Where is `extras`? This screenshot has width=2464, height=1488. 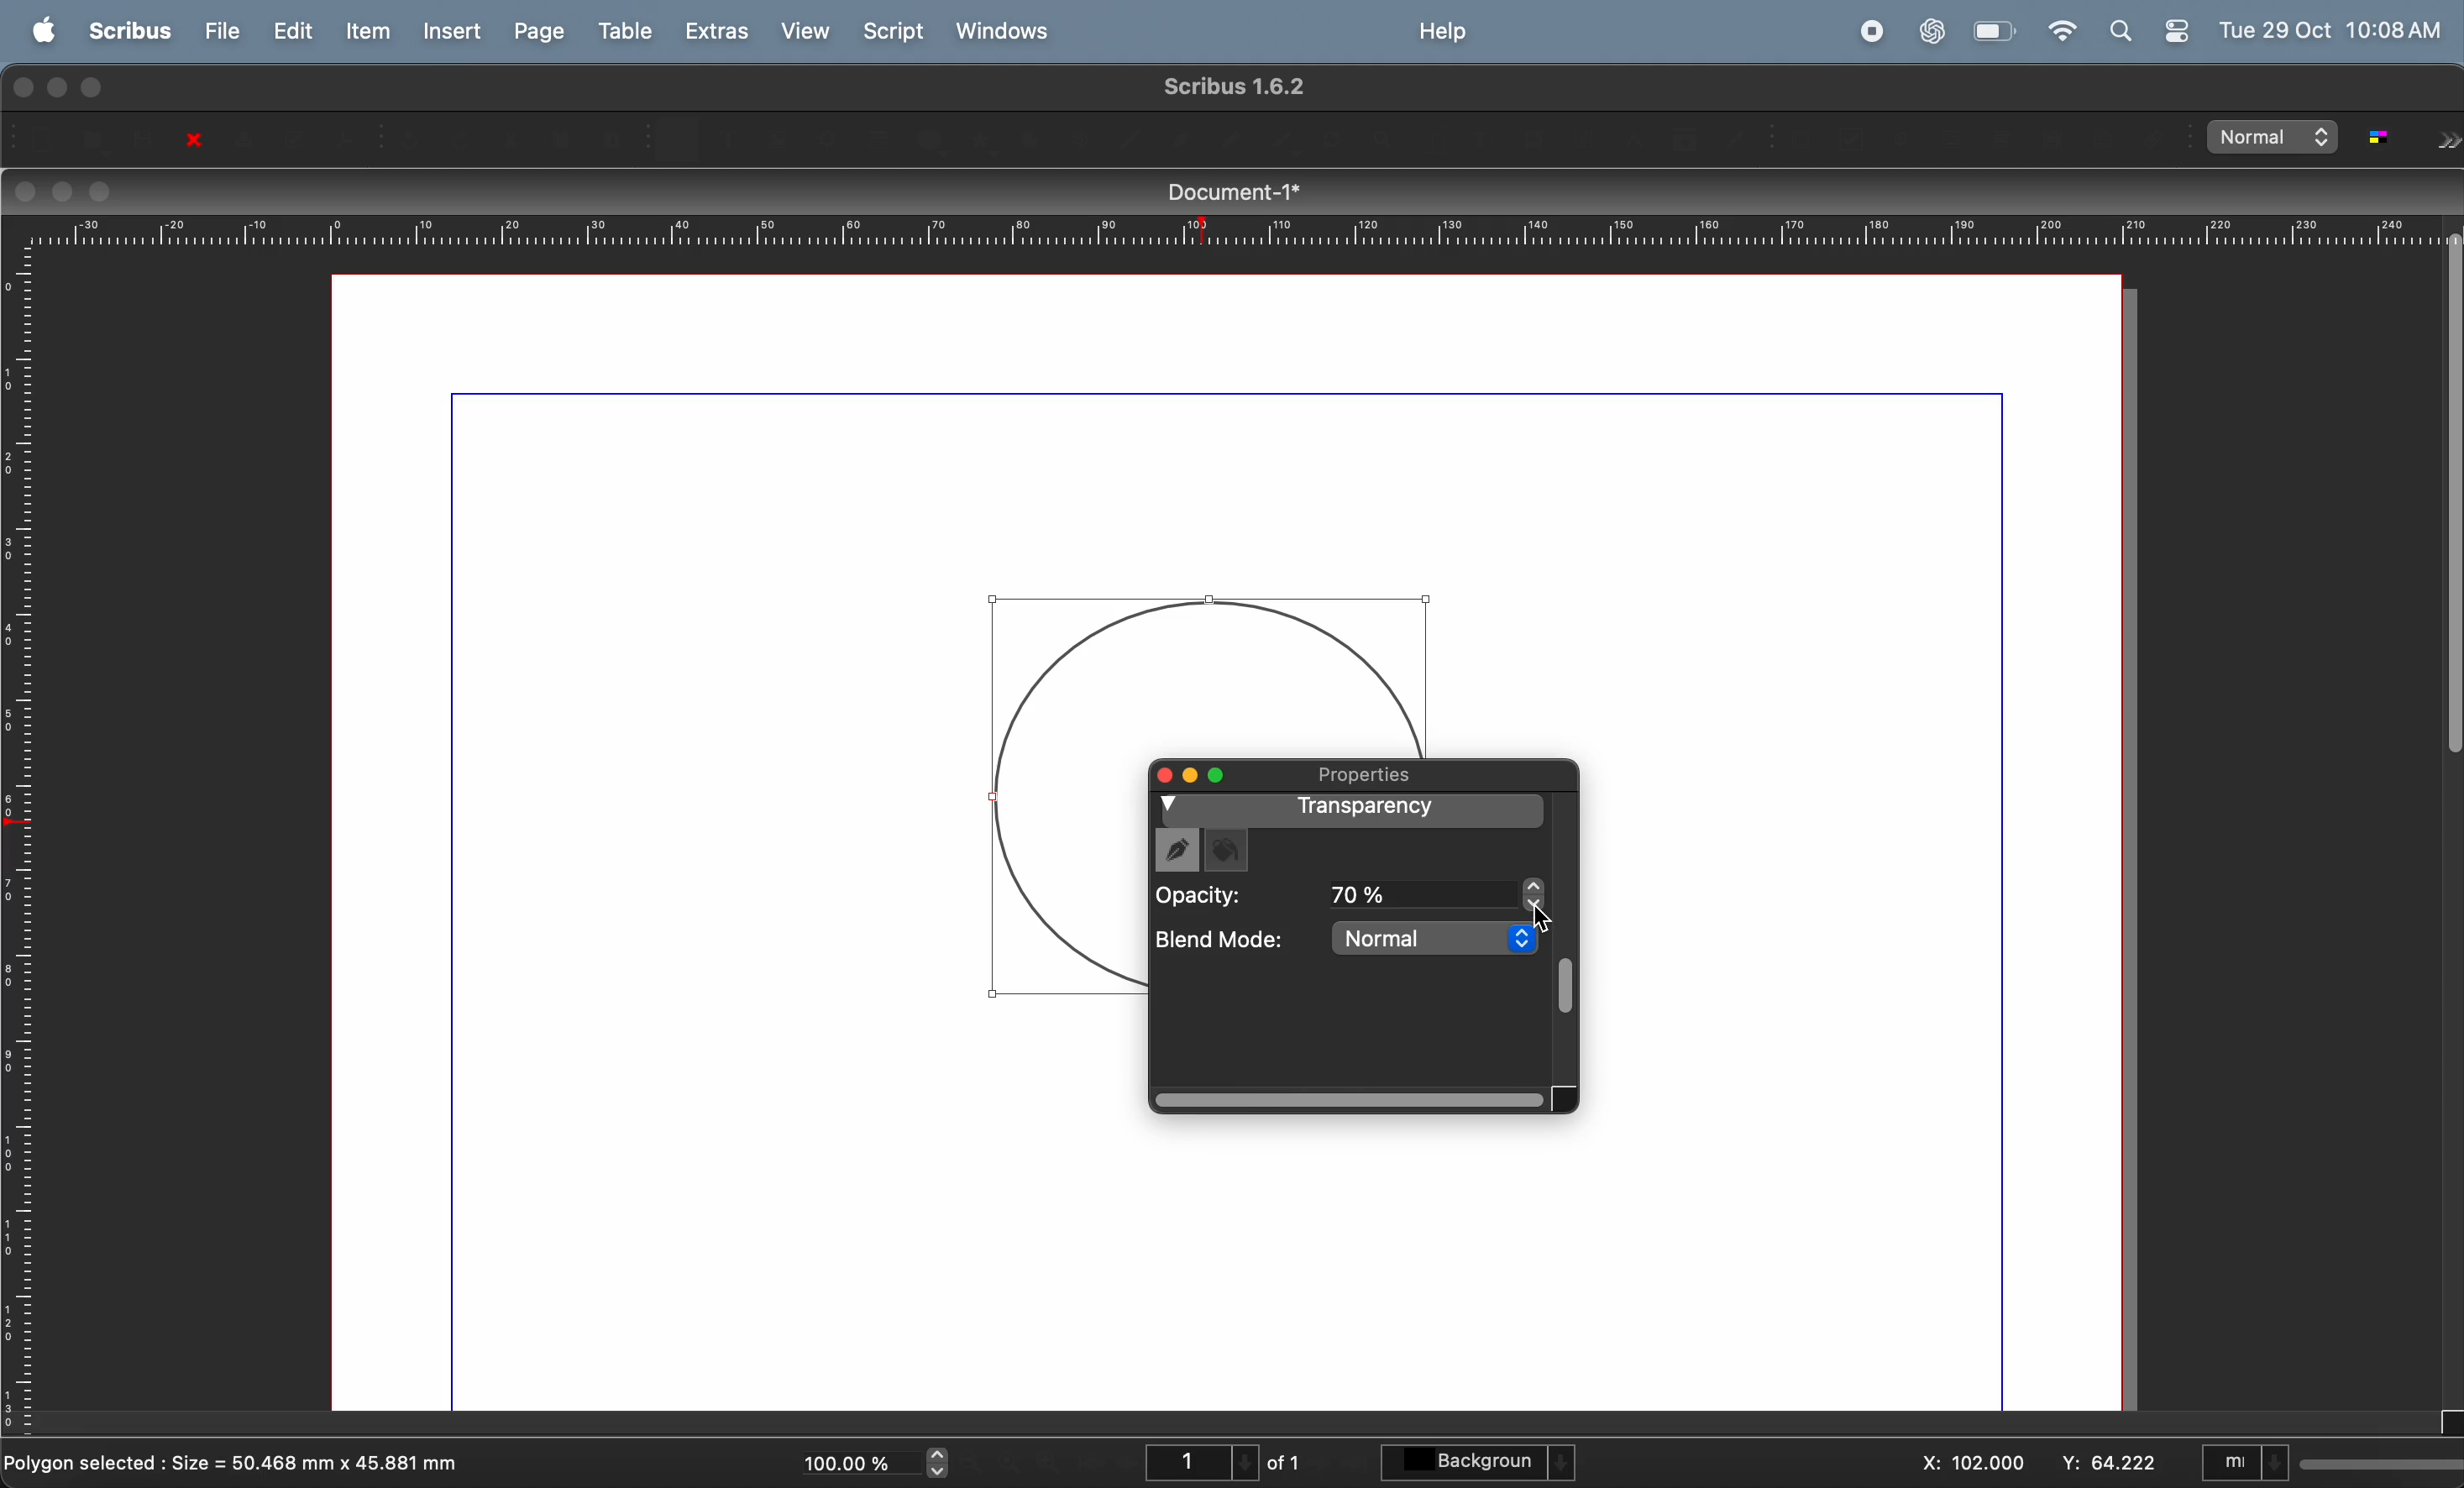
extras is located at coordinates (718, 29).